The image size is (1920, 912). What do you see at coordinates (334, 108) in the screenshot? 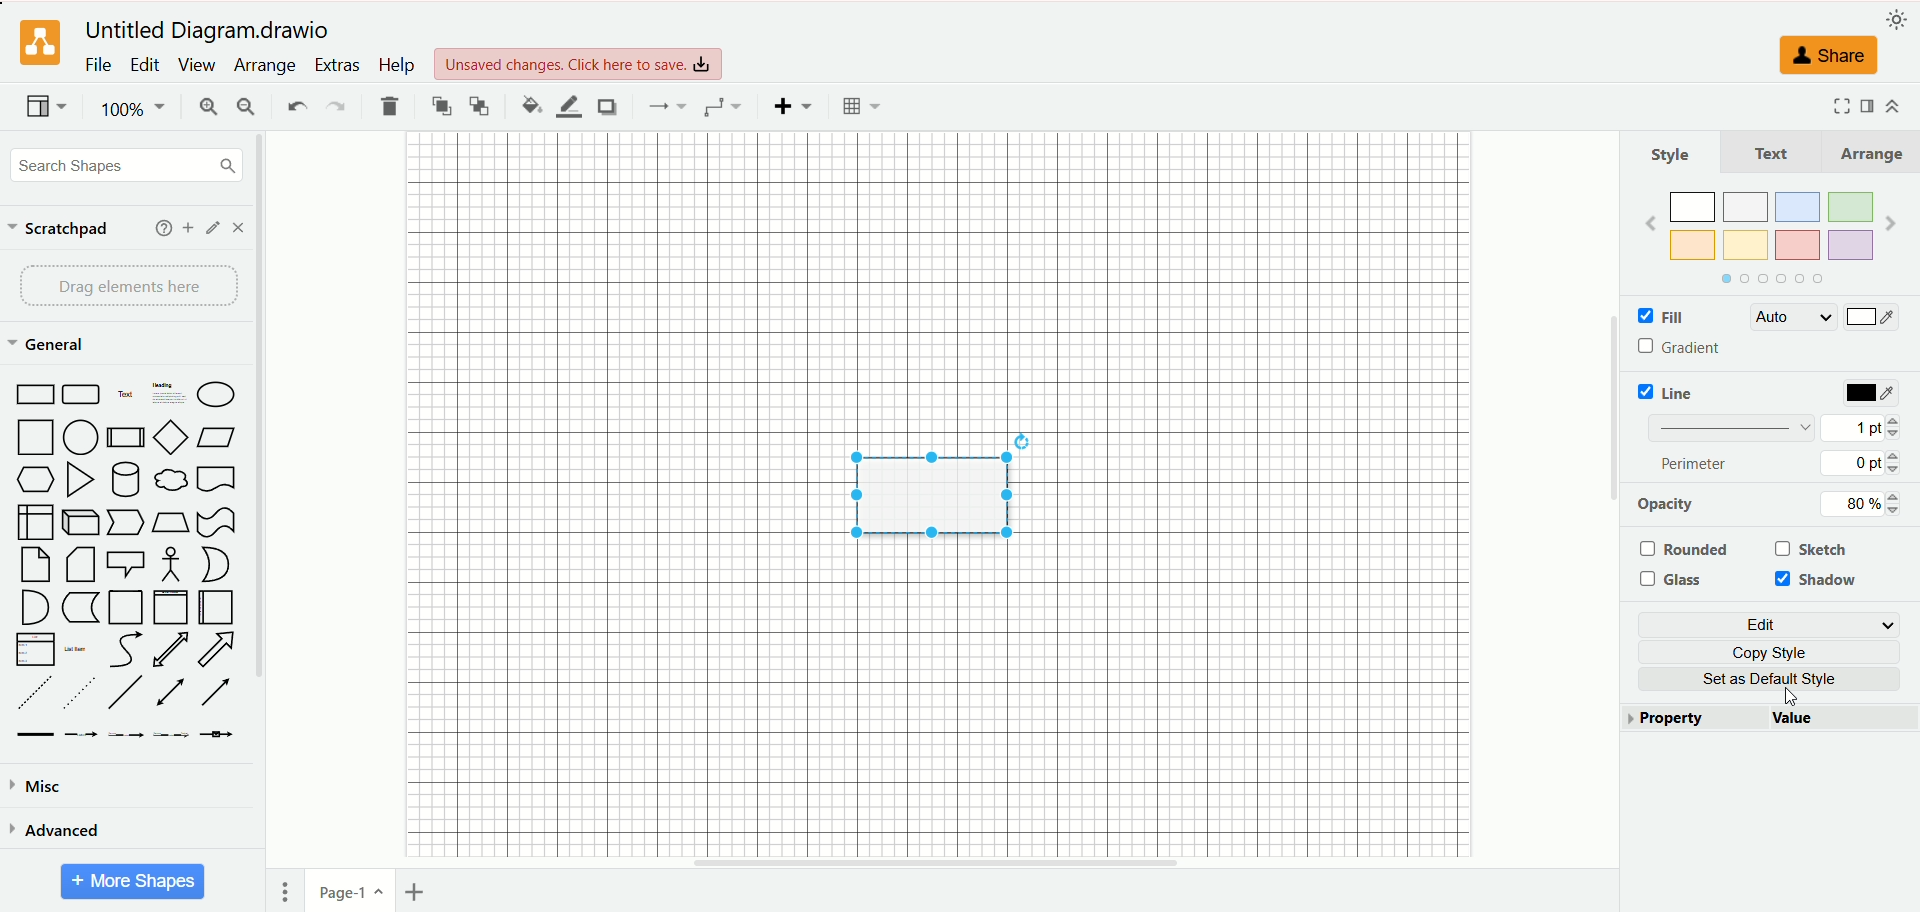
I see `redo` at bounding box center [334, 108].